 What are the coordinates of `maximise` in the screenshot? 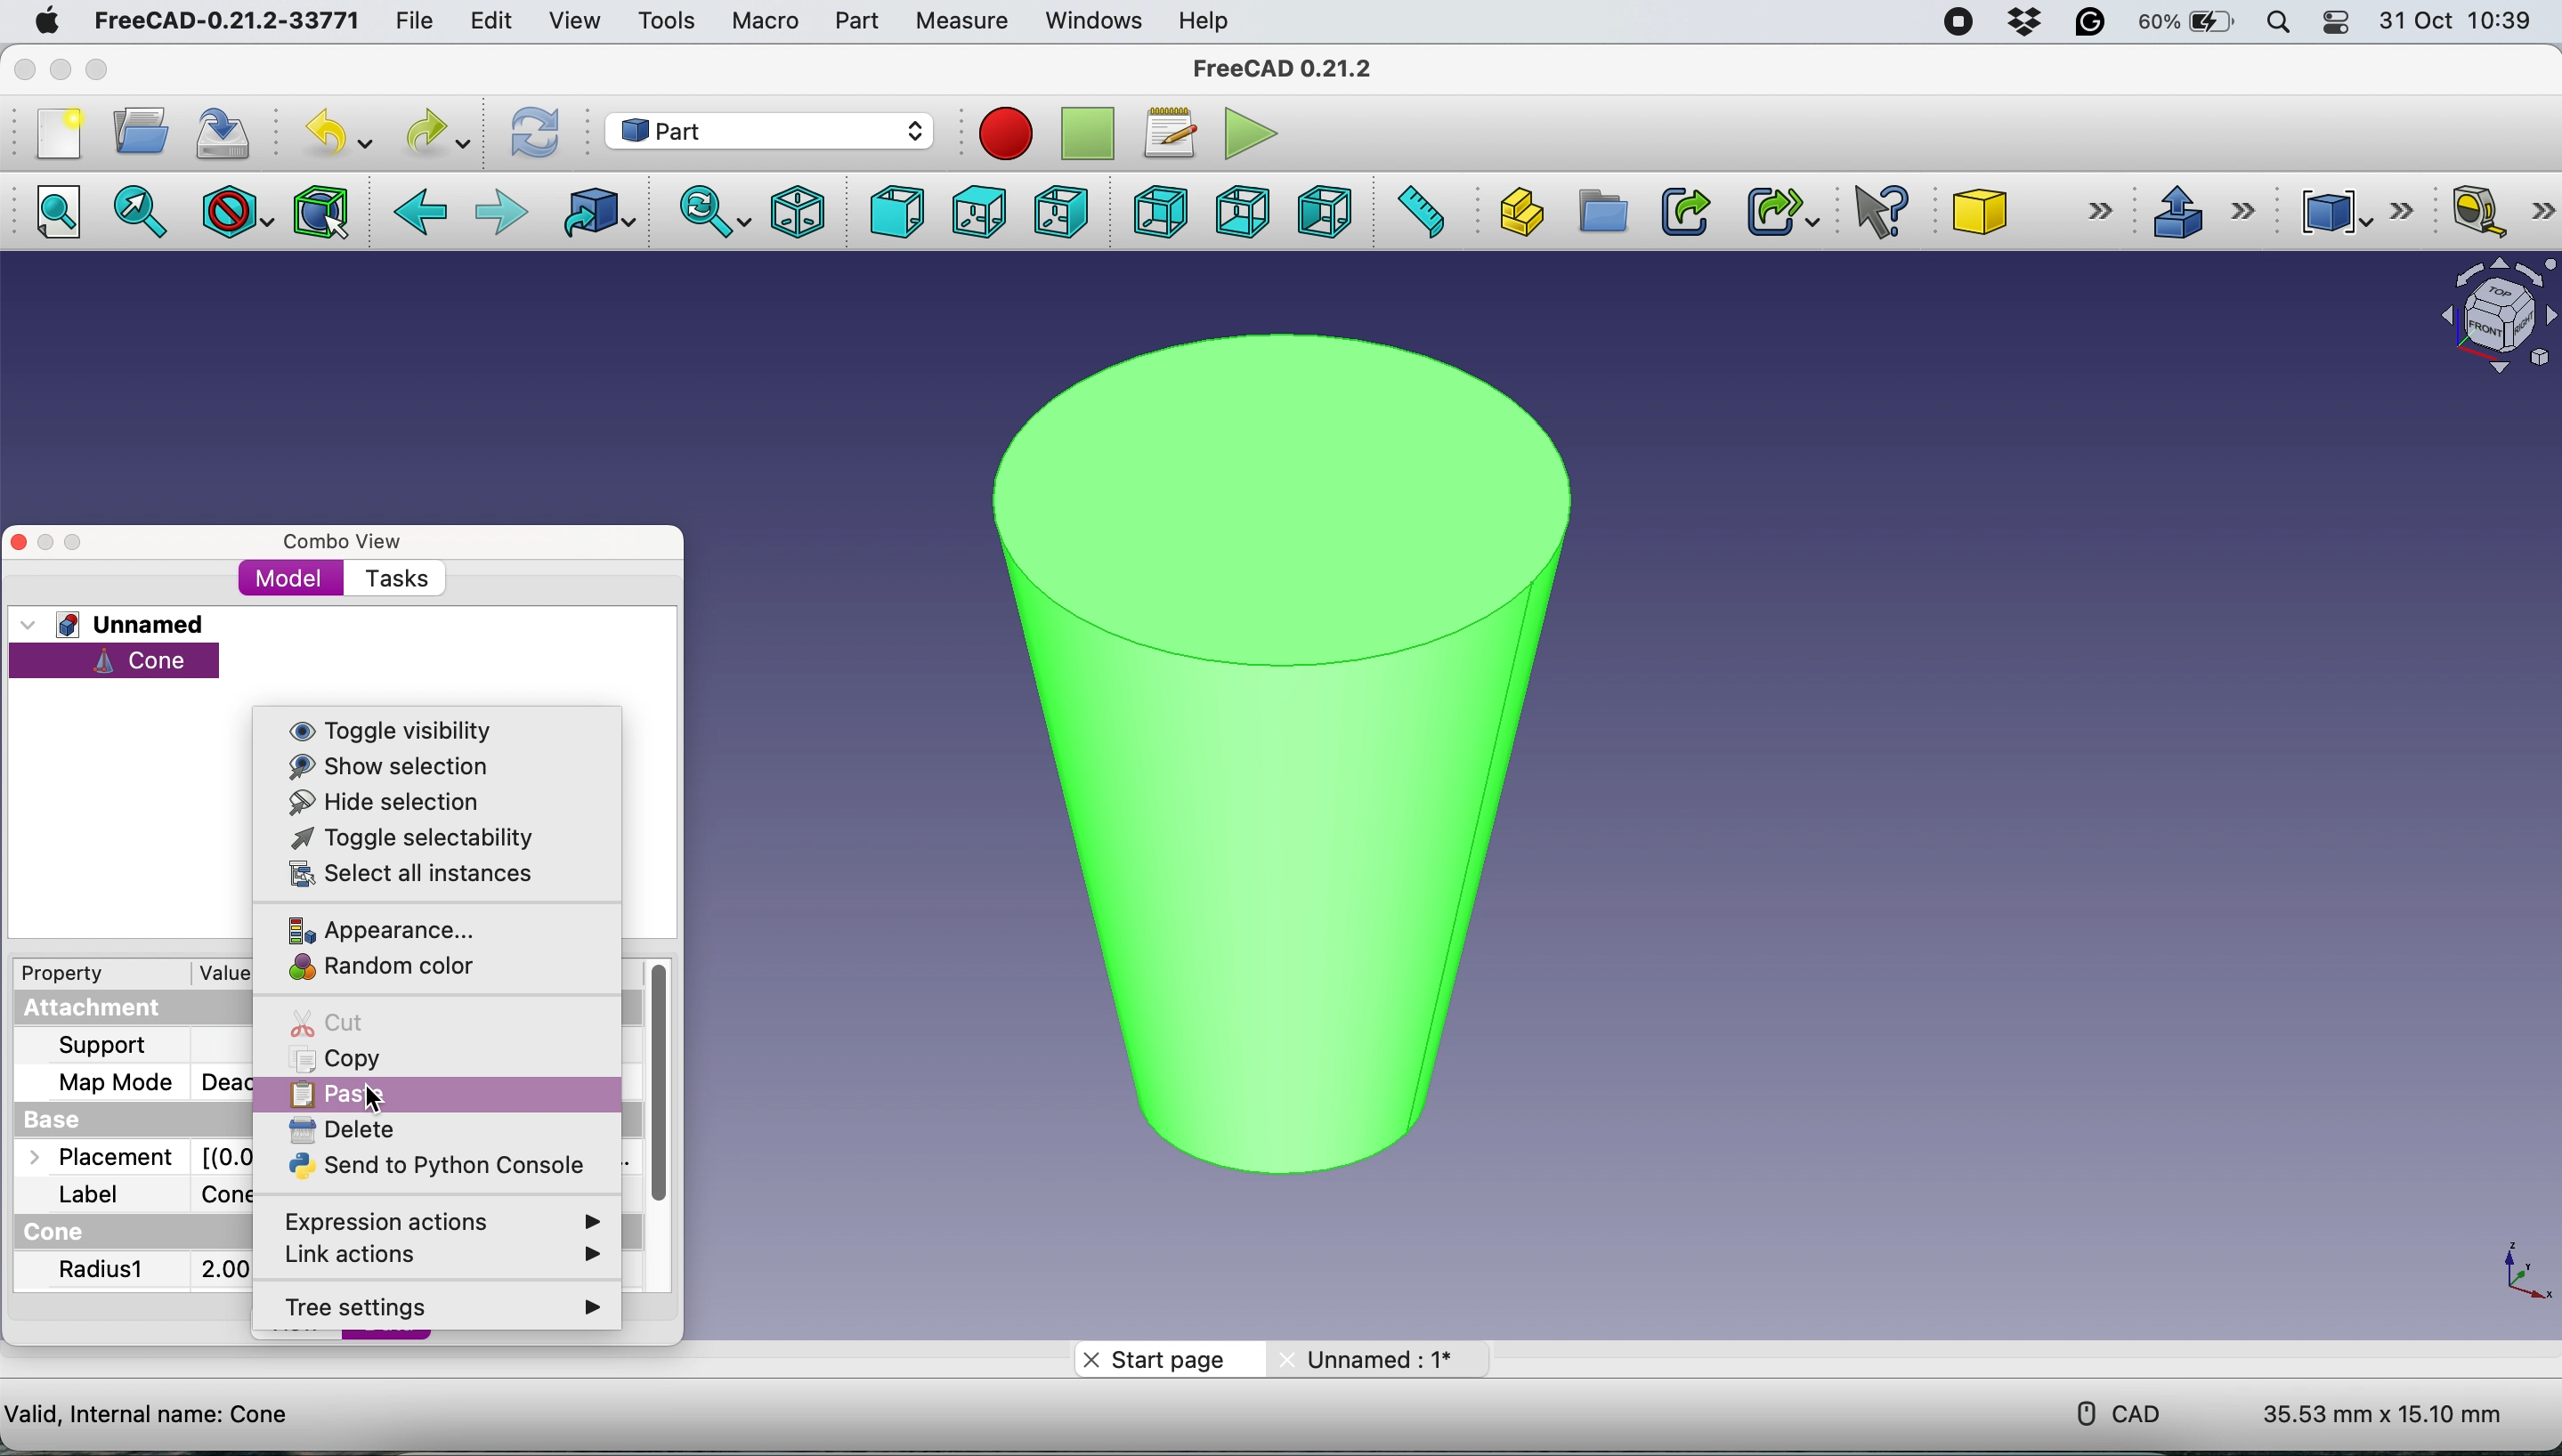 It's located at (75, 543).